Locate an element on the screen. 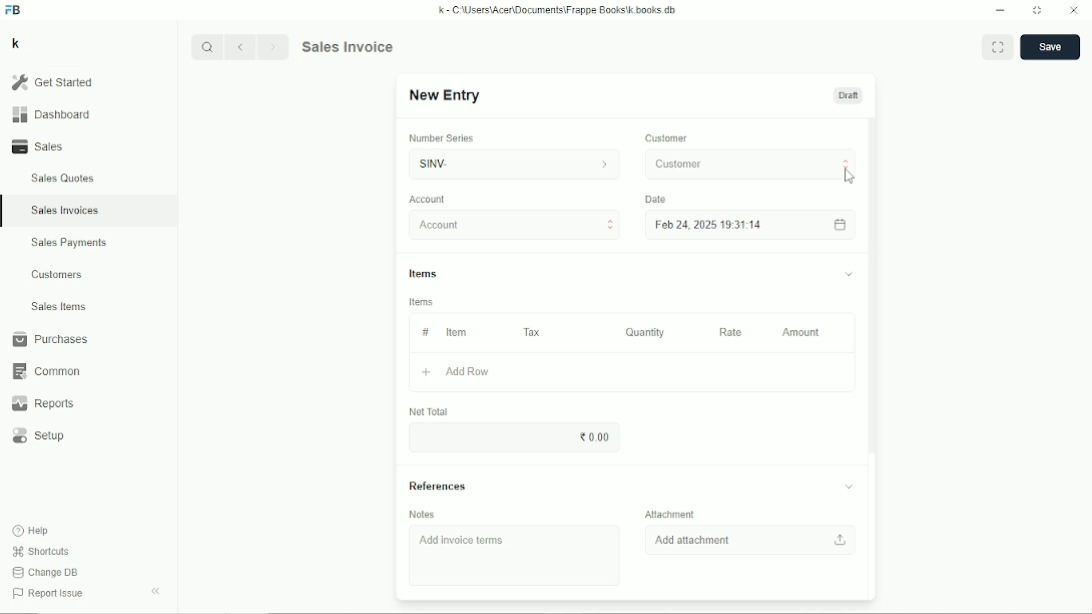  Close is located at coordinates (1074, 11).